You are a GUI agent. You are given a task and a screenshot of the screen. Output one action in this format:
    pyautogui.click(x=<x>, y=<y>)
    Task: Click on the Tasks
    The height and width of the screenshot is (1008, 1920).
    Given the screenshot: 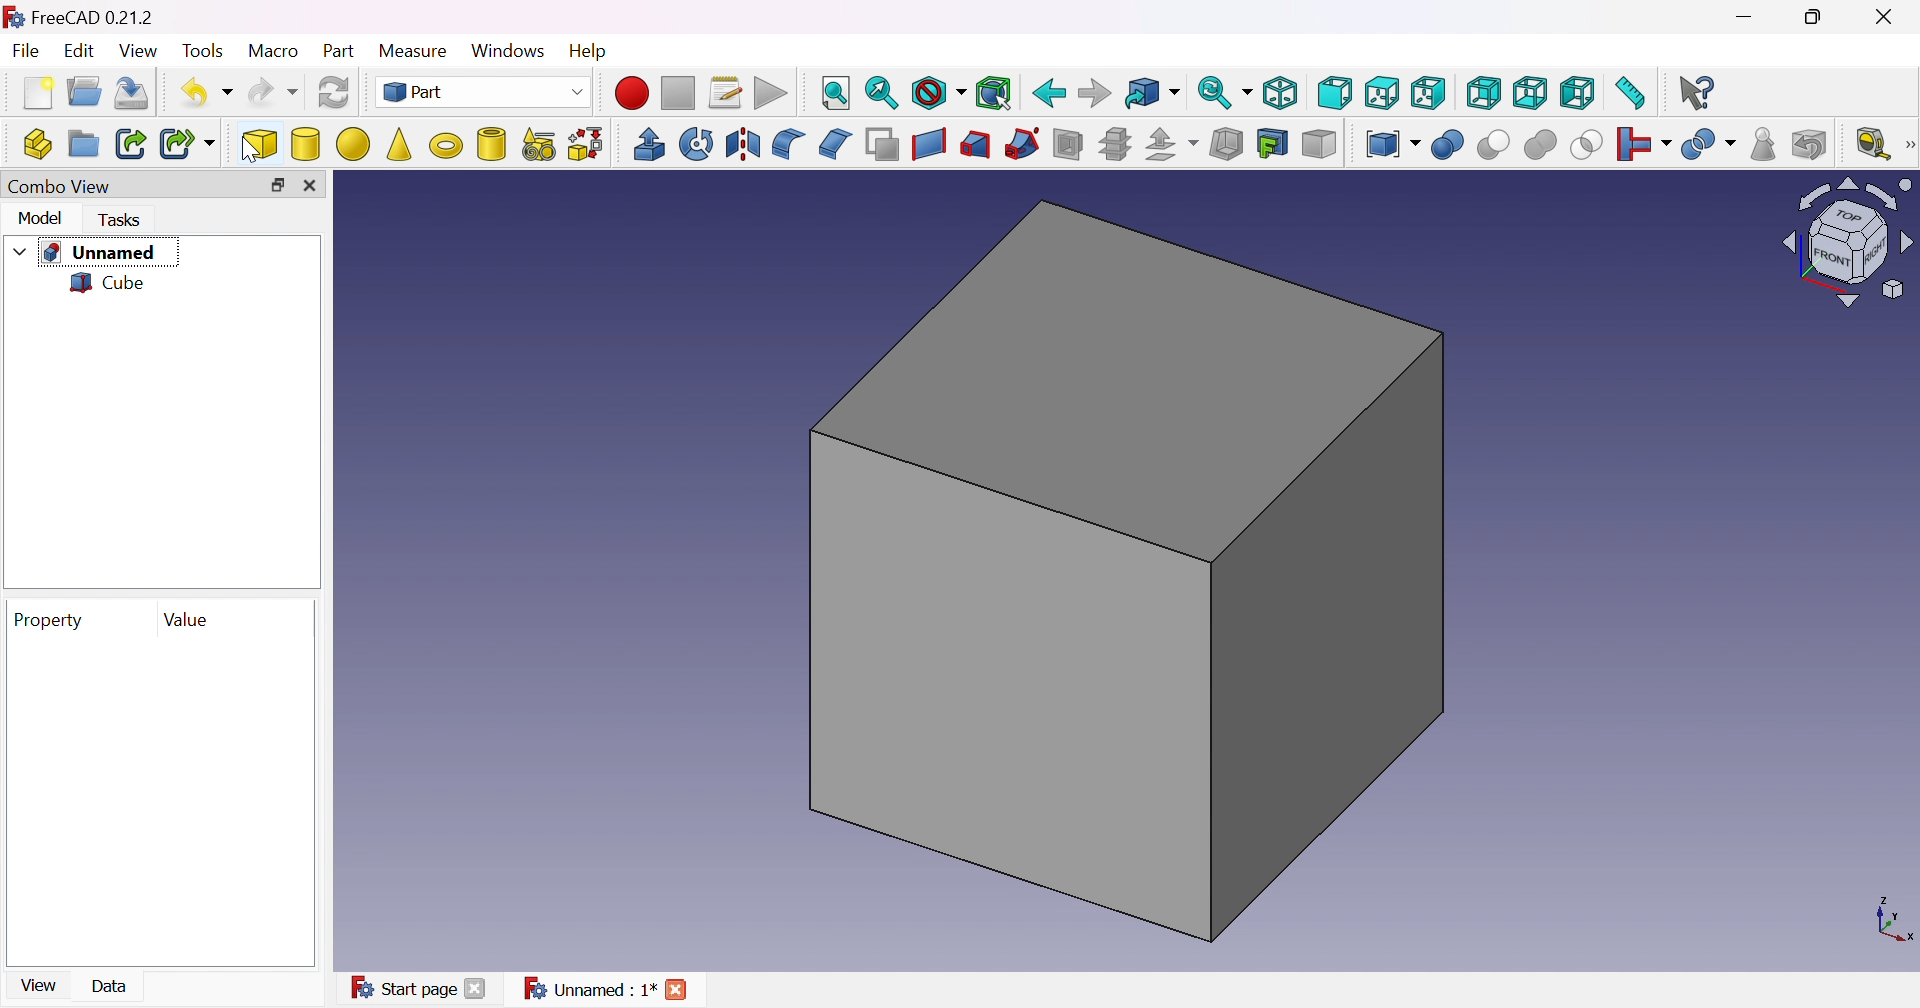 What is the action you would take?
    pyautogui.click(x=123, y=220)
    